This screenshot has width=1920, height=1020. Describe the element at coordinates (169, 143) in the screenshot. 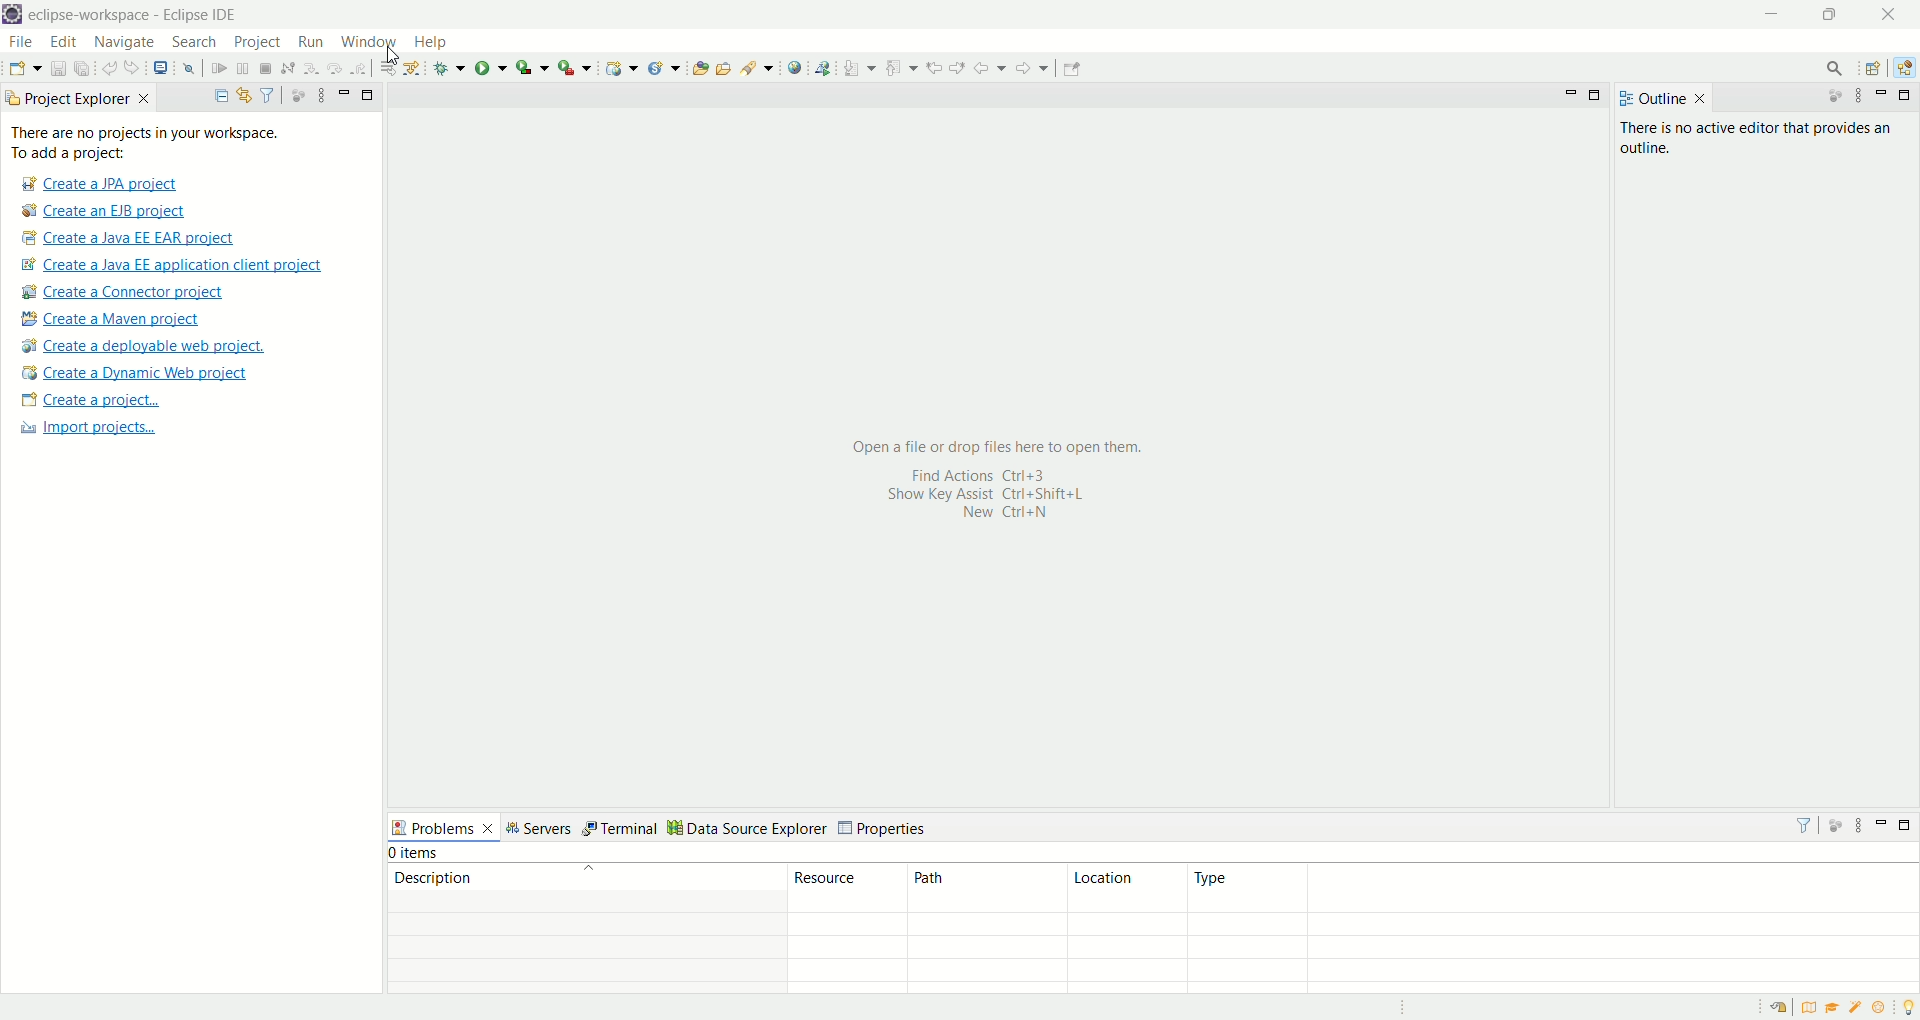

I see `There are no projects inn your workspace. To add a project:` at that location.